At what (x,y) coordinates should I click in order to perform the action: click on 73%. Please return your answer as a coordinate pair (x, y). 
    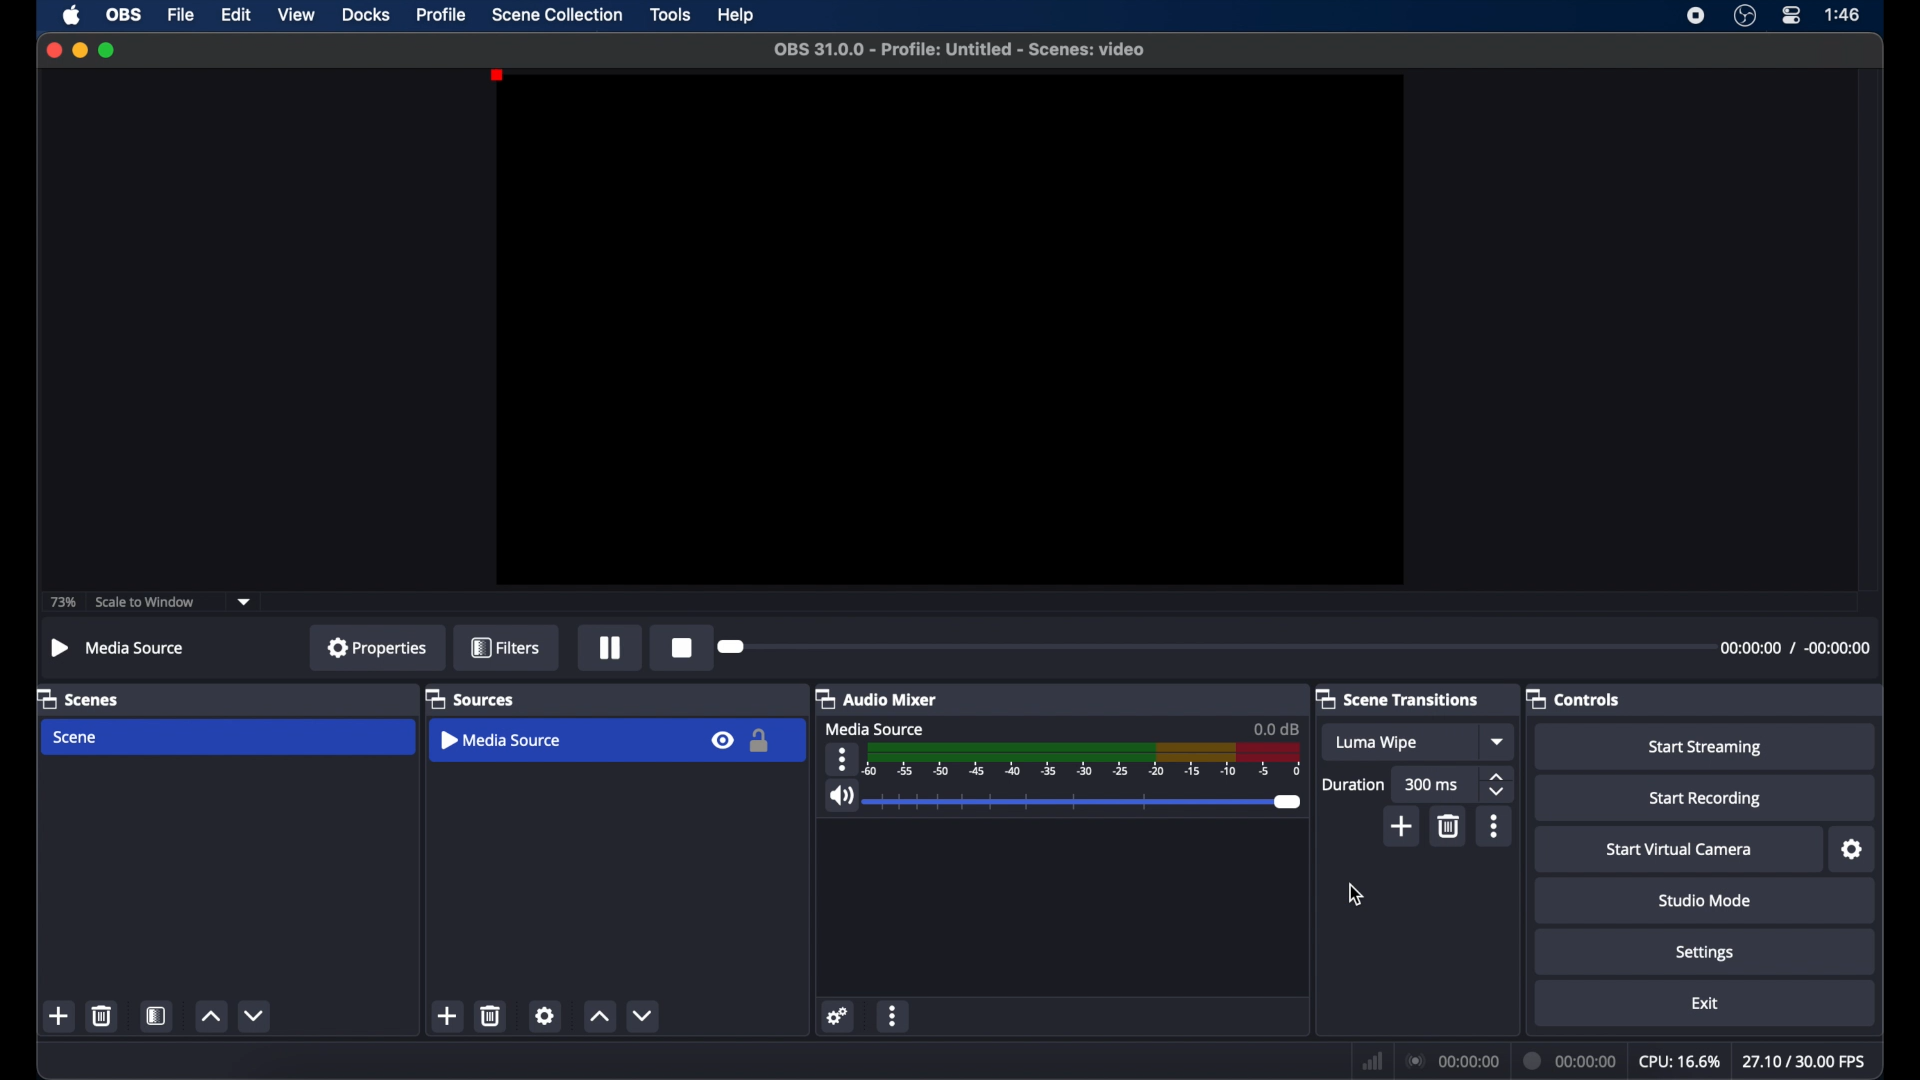
    Looking at the image, I should click on (64, 603).